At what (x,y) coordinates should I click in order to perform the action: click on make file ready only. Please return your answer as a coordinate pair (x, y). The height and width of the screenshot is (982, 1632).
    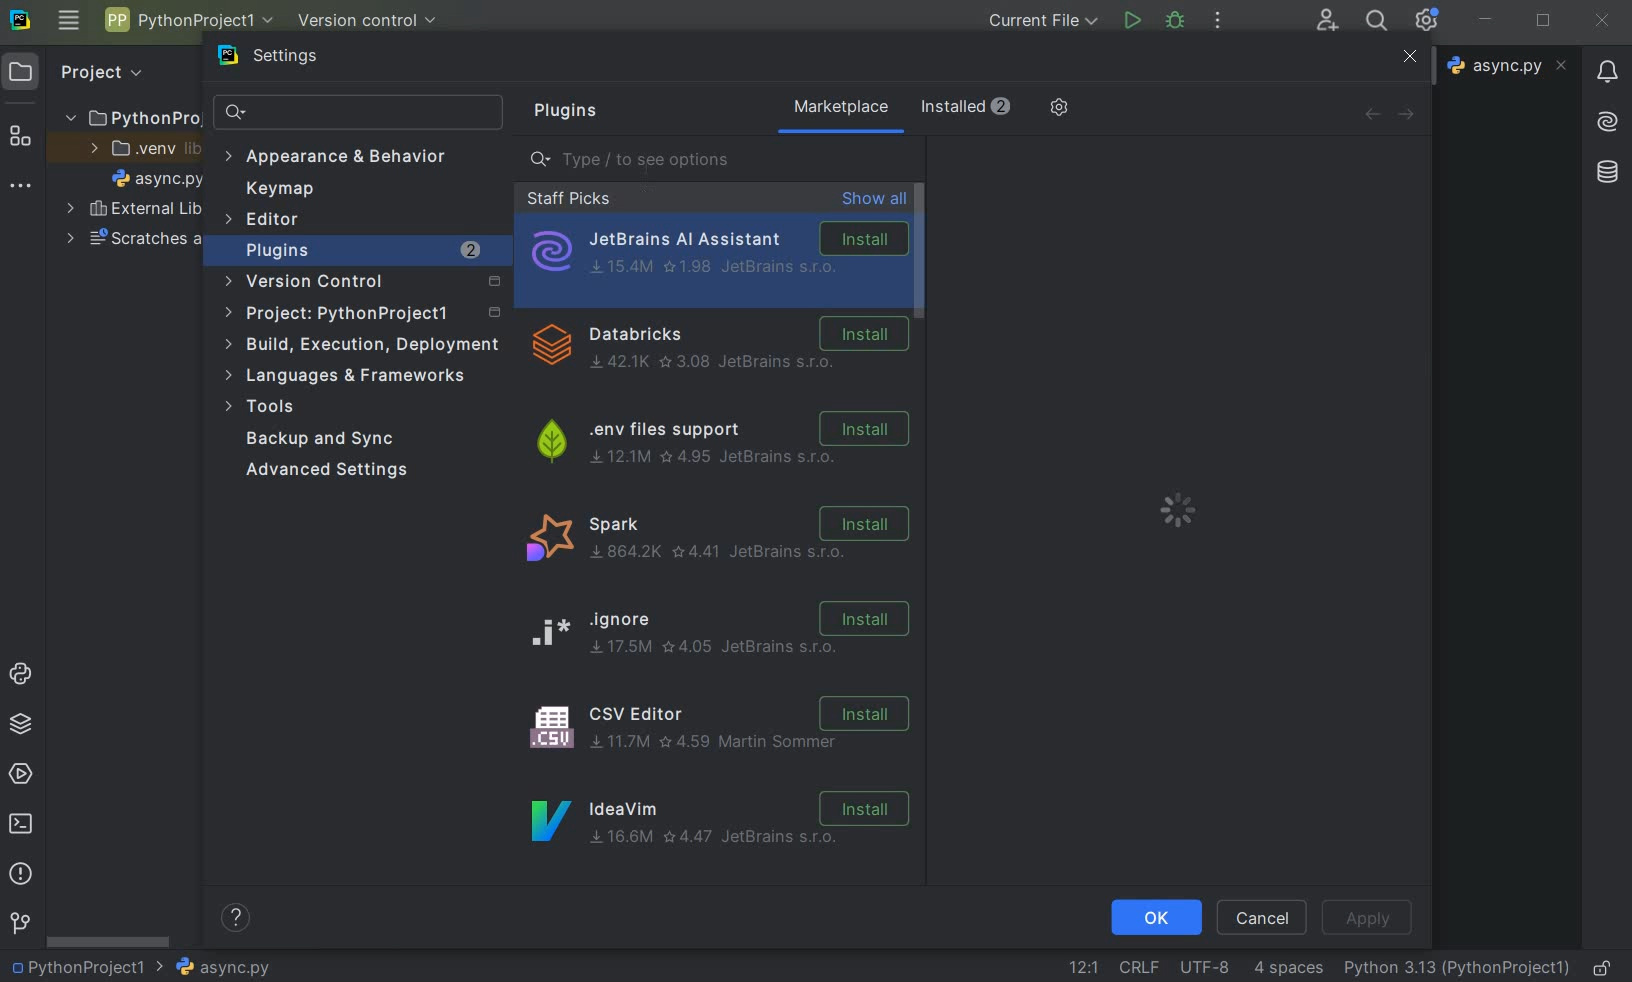
    Looking at the image, I should click on (1606, 968).